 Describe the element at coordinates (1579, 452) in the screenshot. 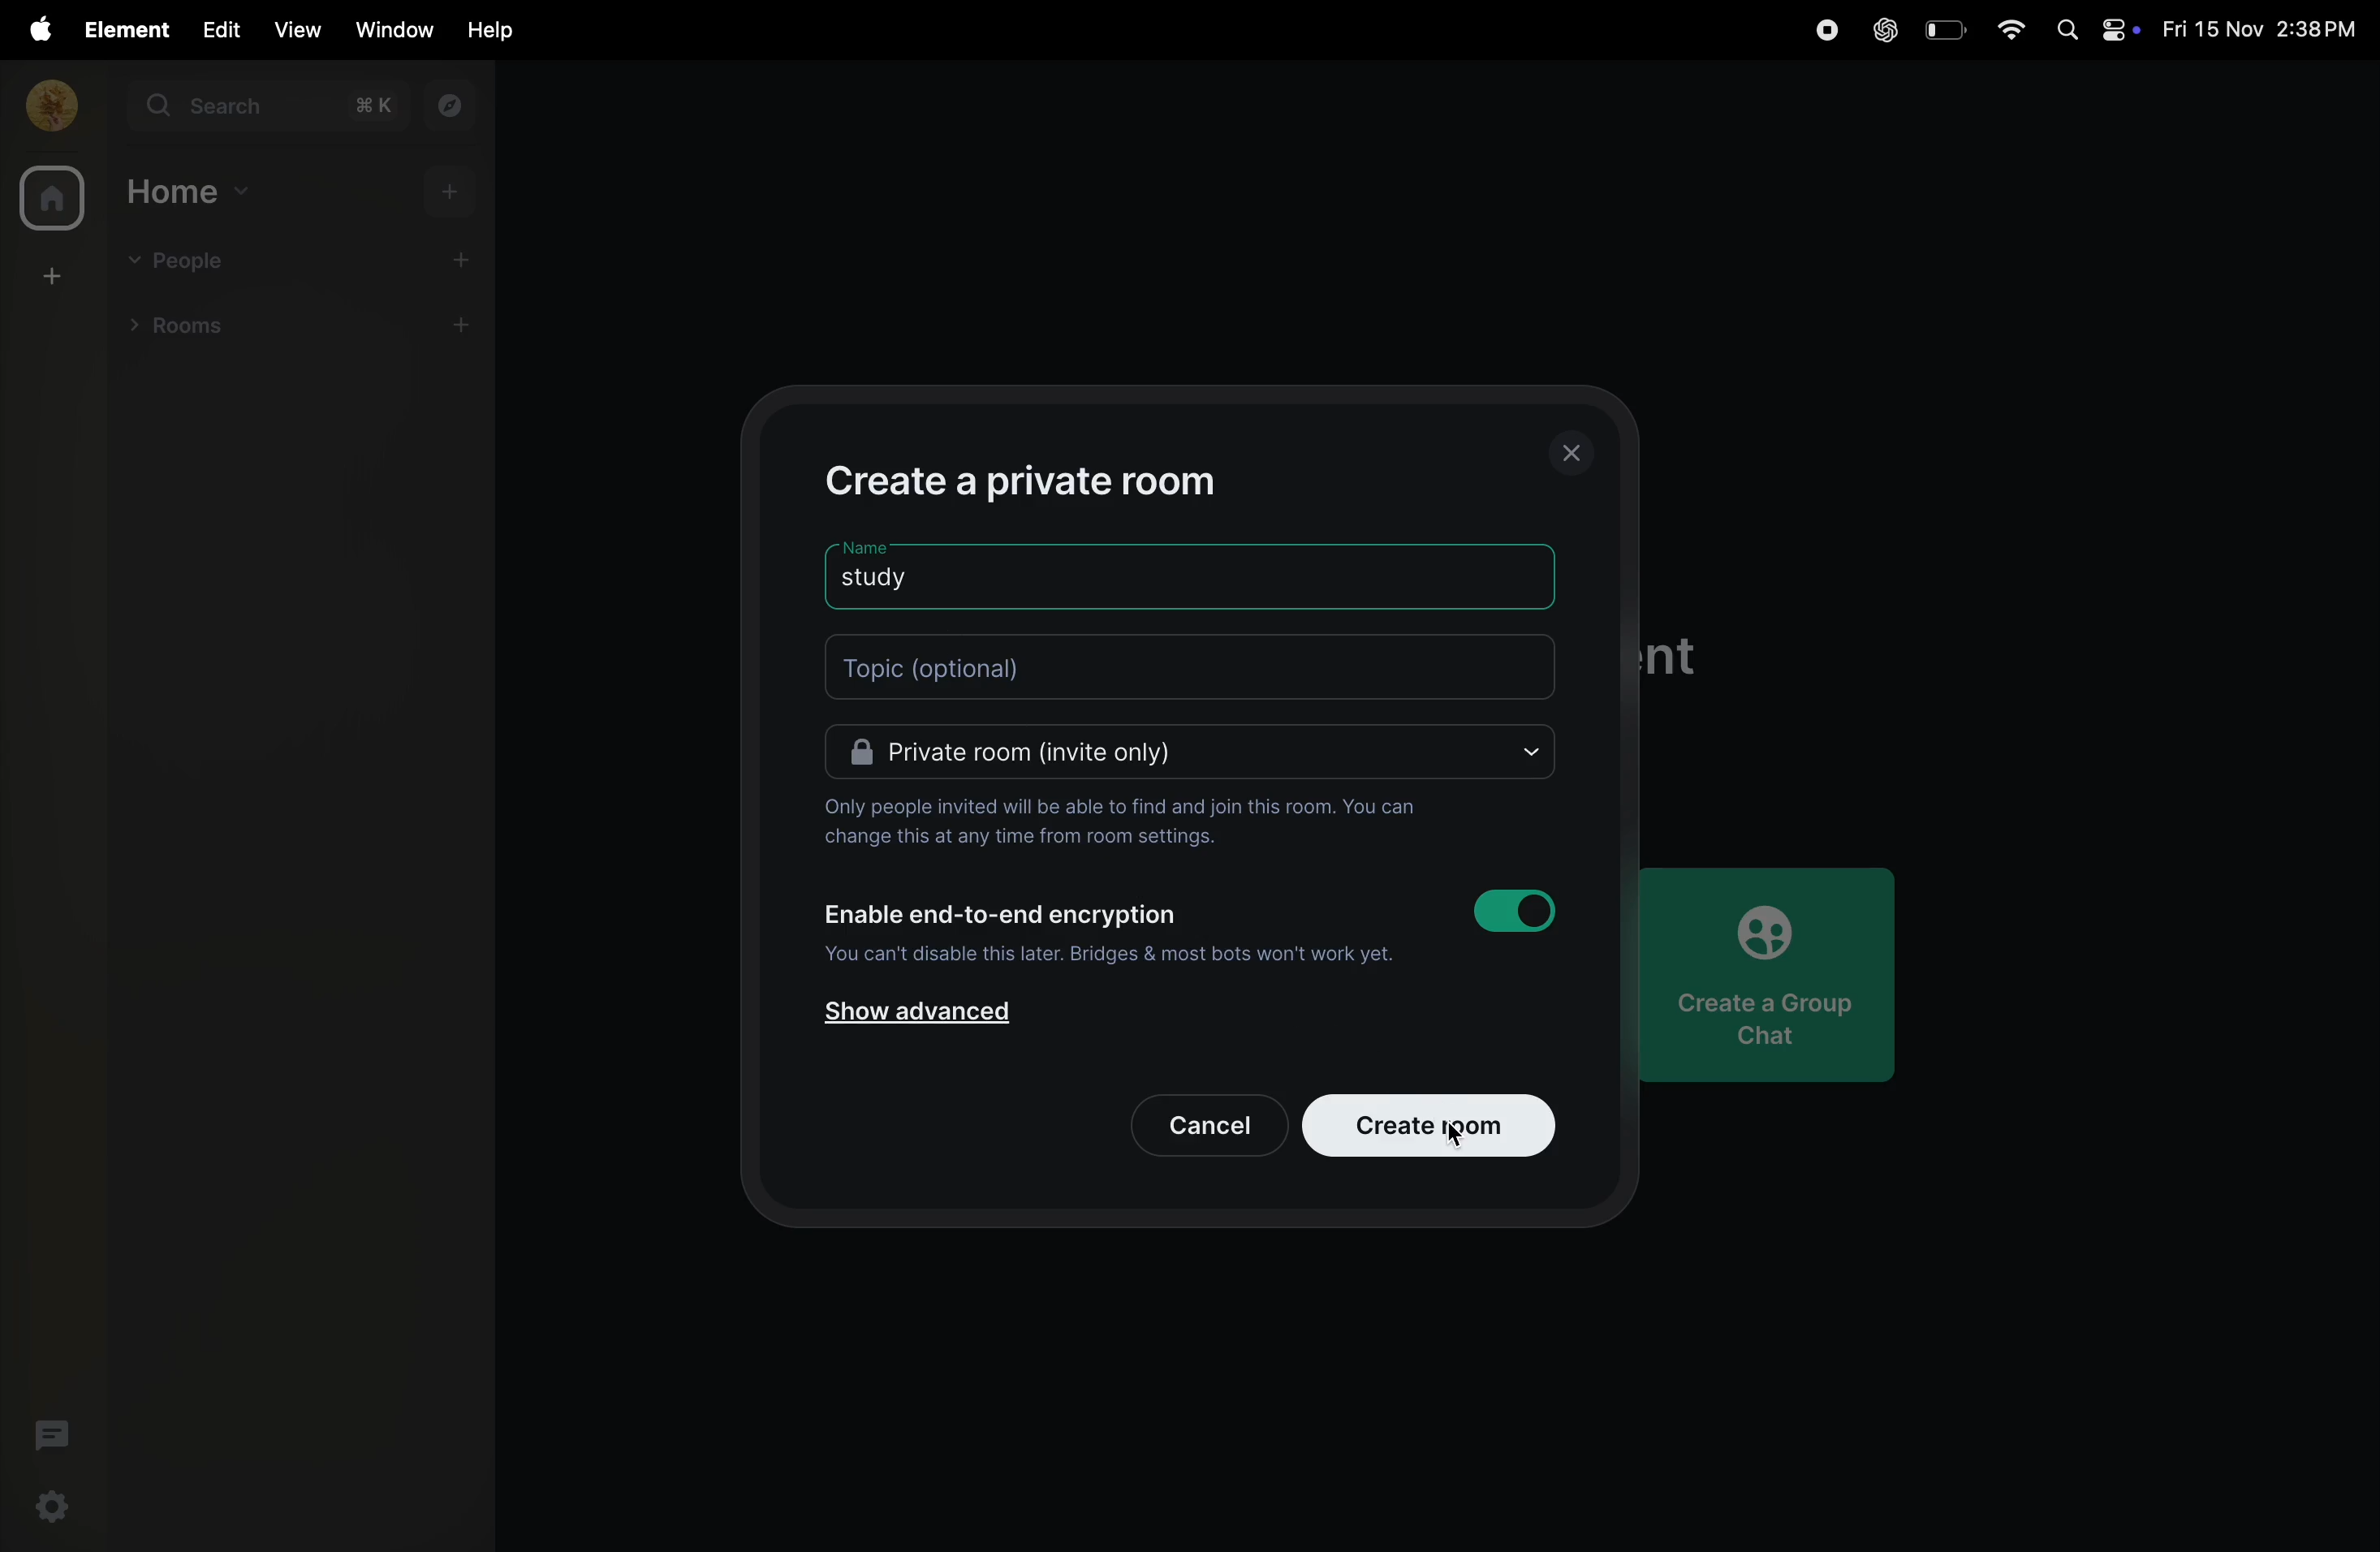

I see `close` at that location.